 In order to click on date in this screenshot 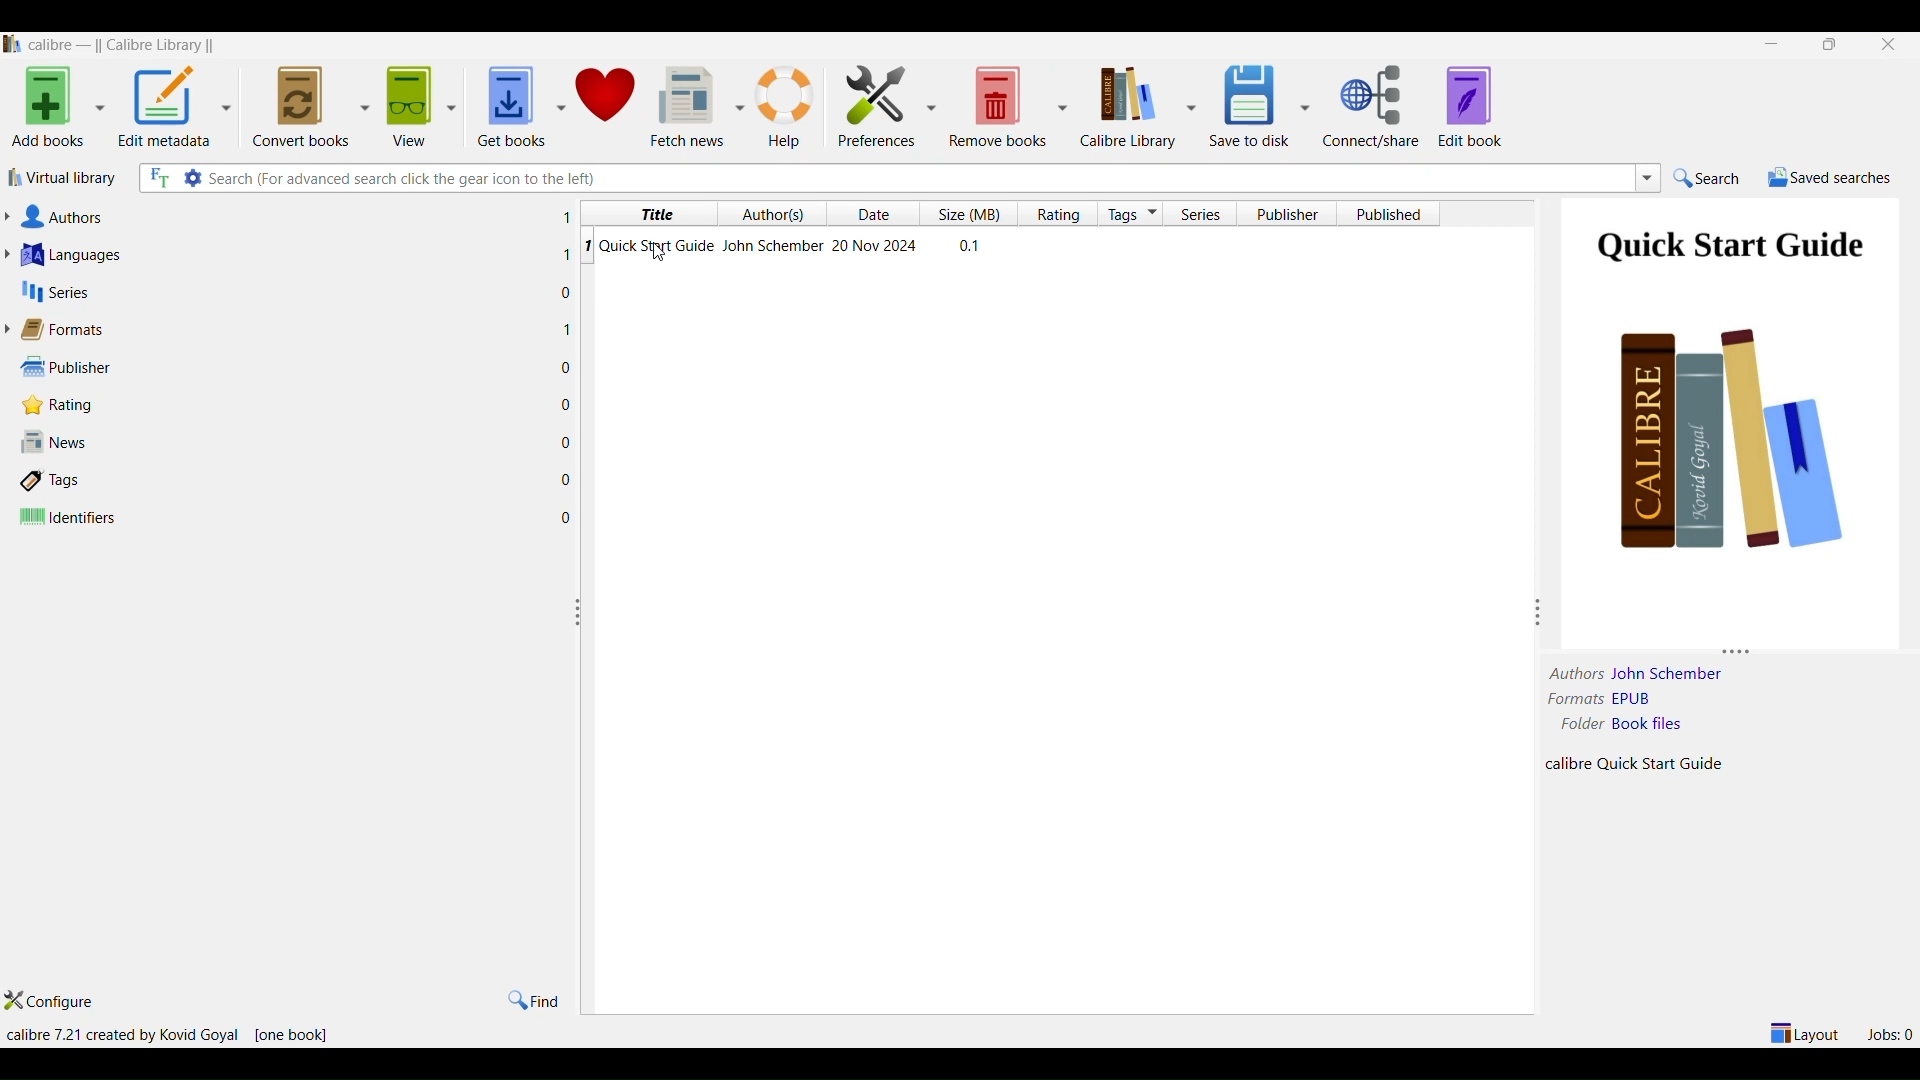, I will do `click(881, 214)`.